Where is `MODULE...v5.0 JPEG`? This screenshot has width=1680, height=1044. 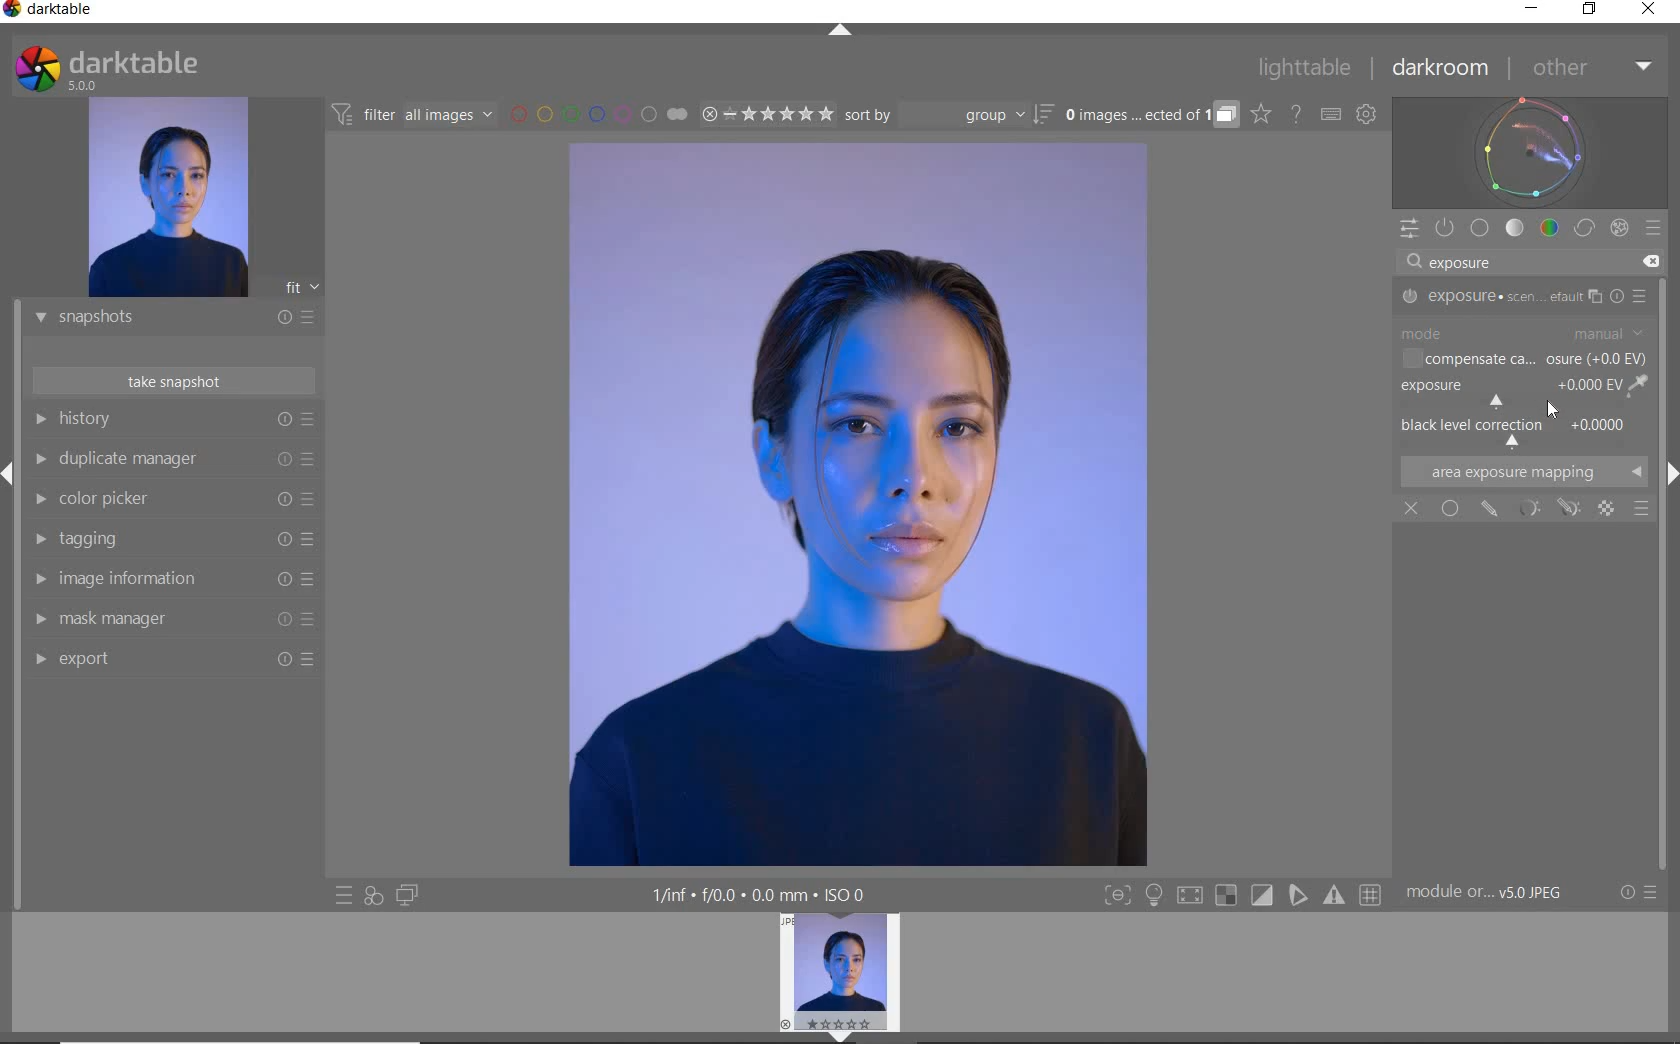
MODULE...v5.0 JPEG is located at coordinates (1499, 893).